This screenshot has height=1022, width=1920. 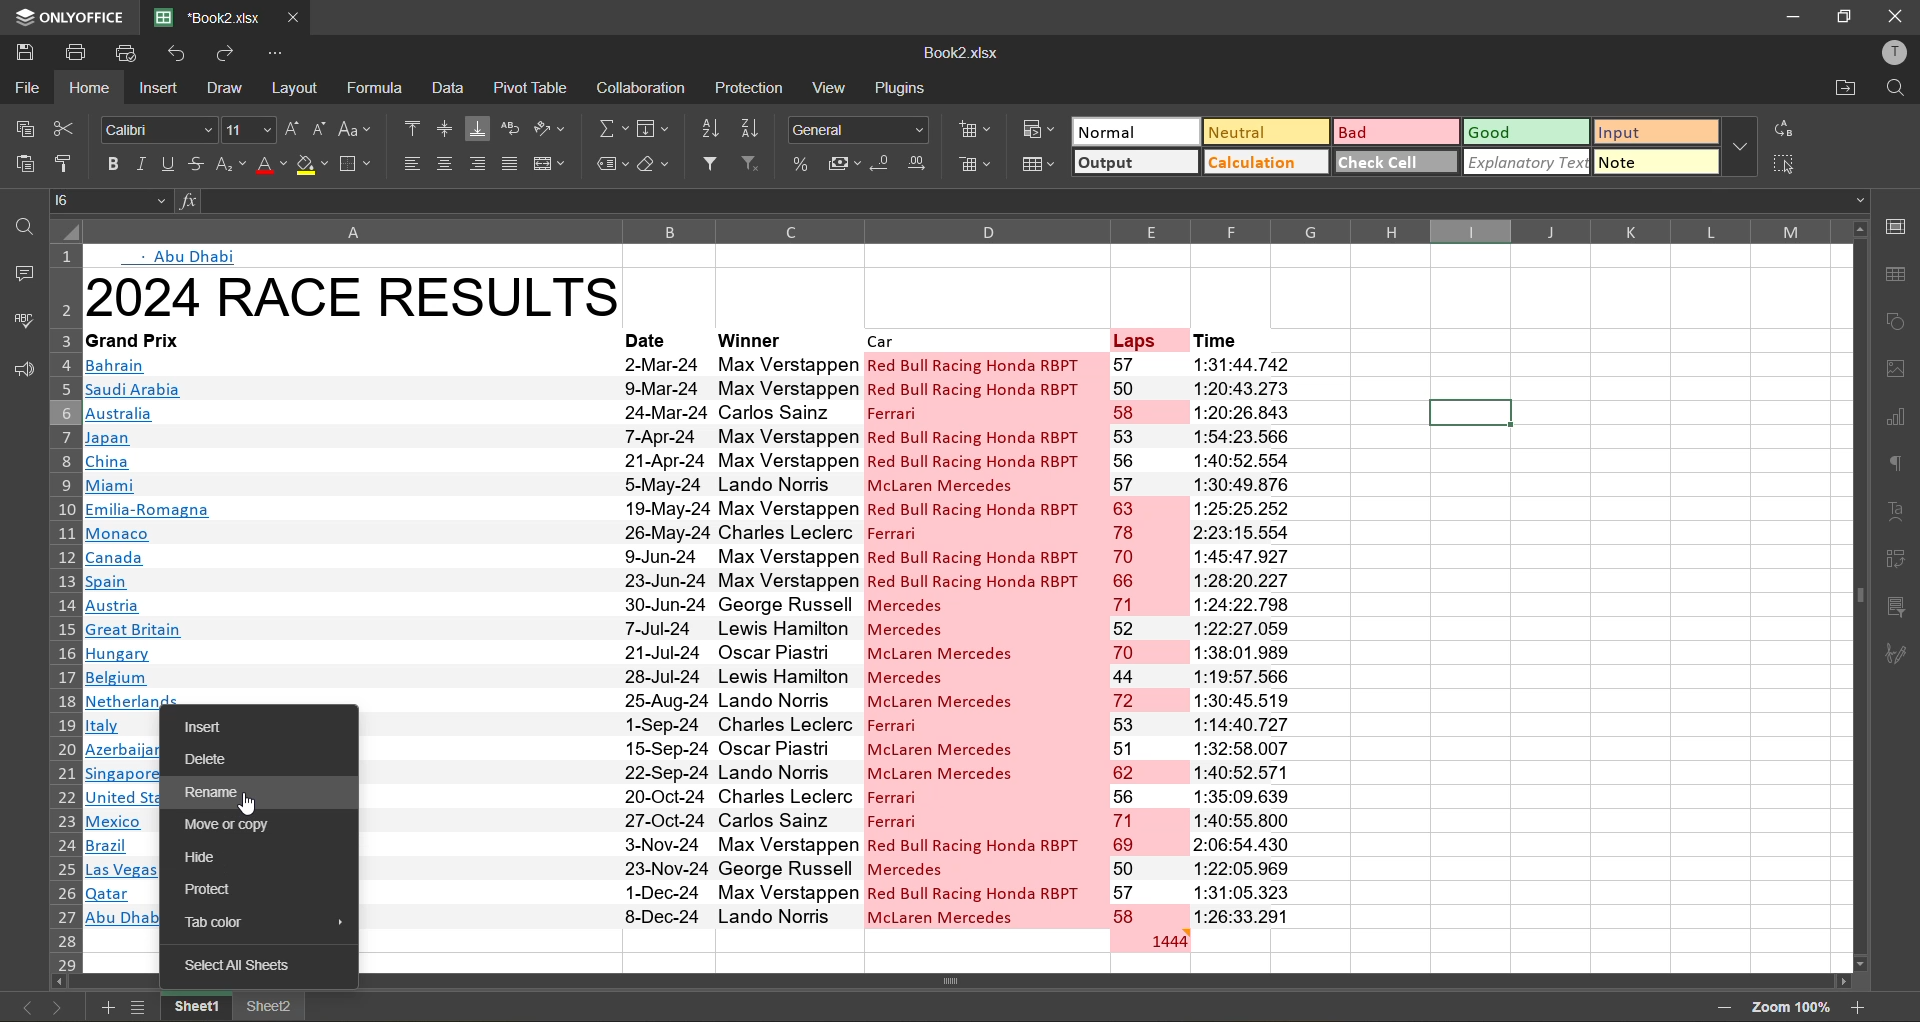 I want to click on table, so click(x=1897, y=272).